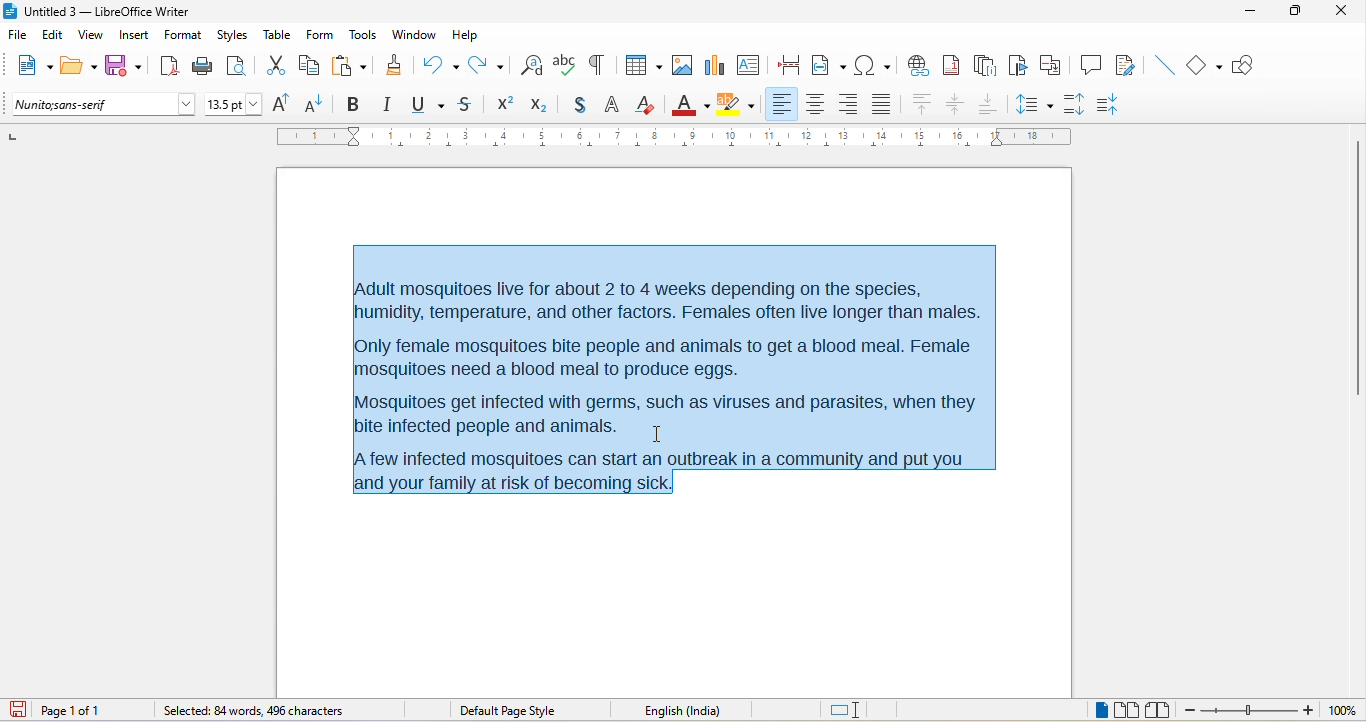 The width and height of the screenshot is (1366, 722). What do you see at coordinates (316, 103) in the screenshot?
I see `decrease size` at bounding box center [316, 103].